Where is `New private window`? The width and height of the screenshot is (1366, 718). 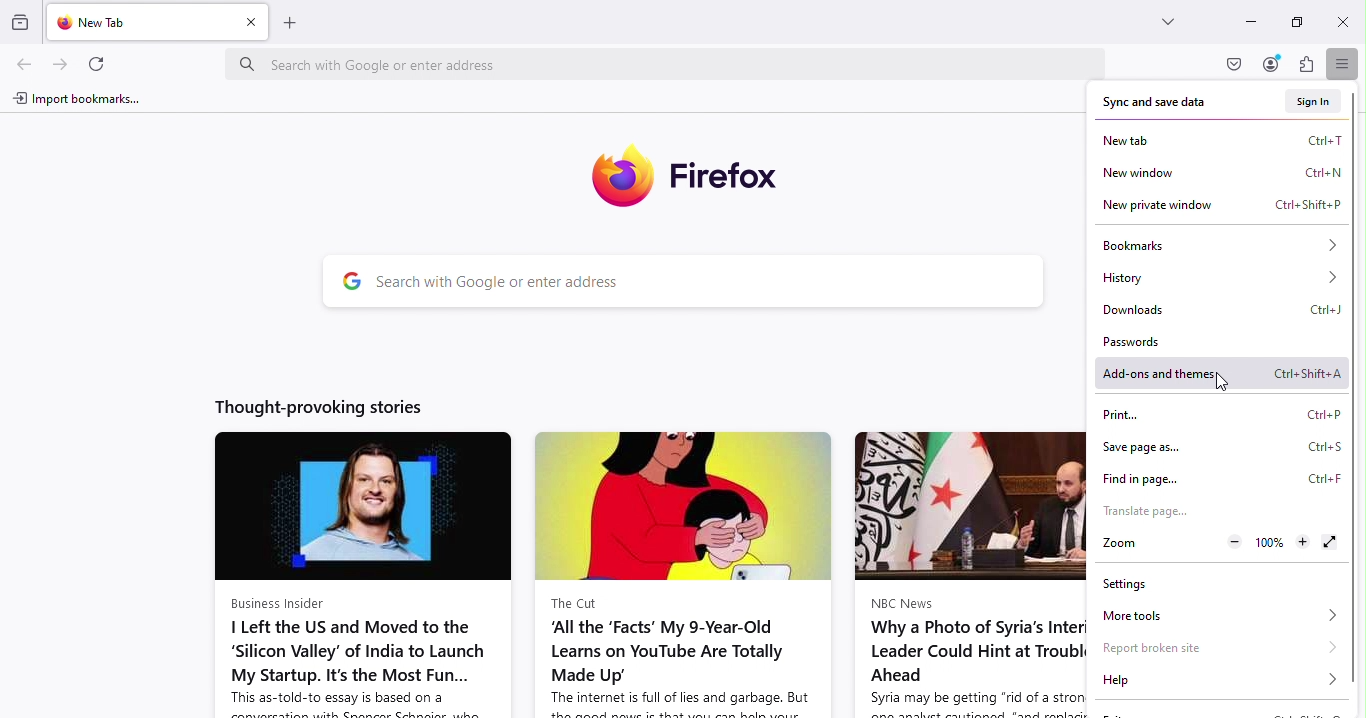 New private window is located at coordinates (1217, 208).